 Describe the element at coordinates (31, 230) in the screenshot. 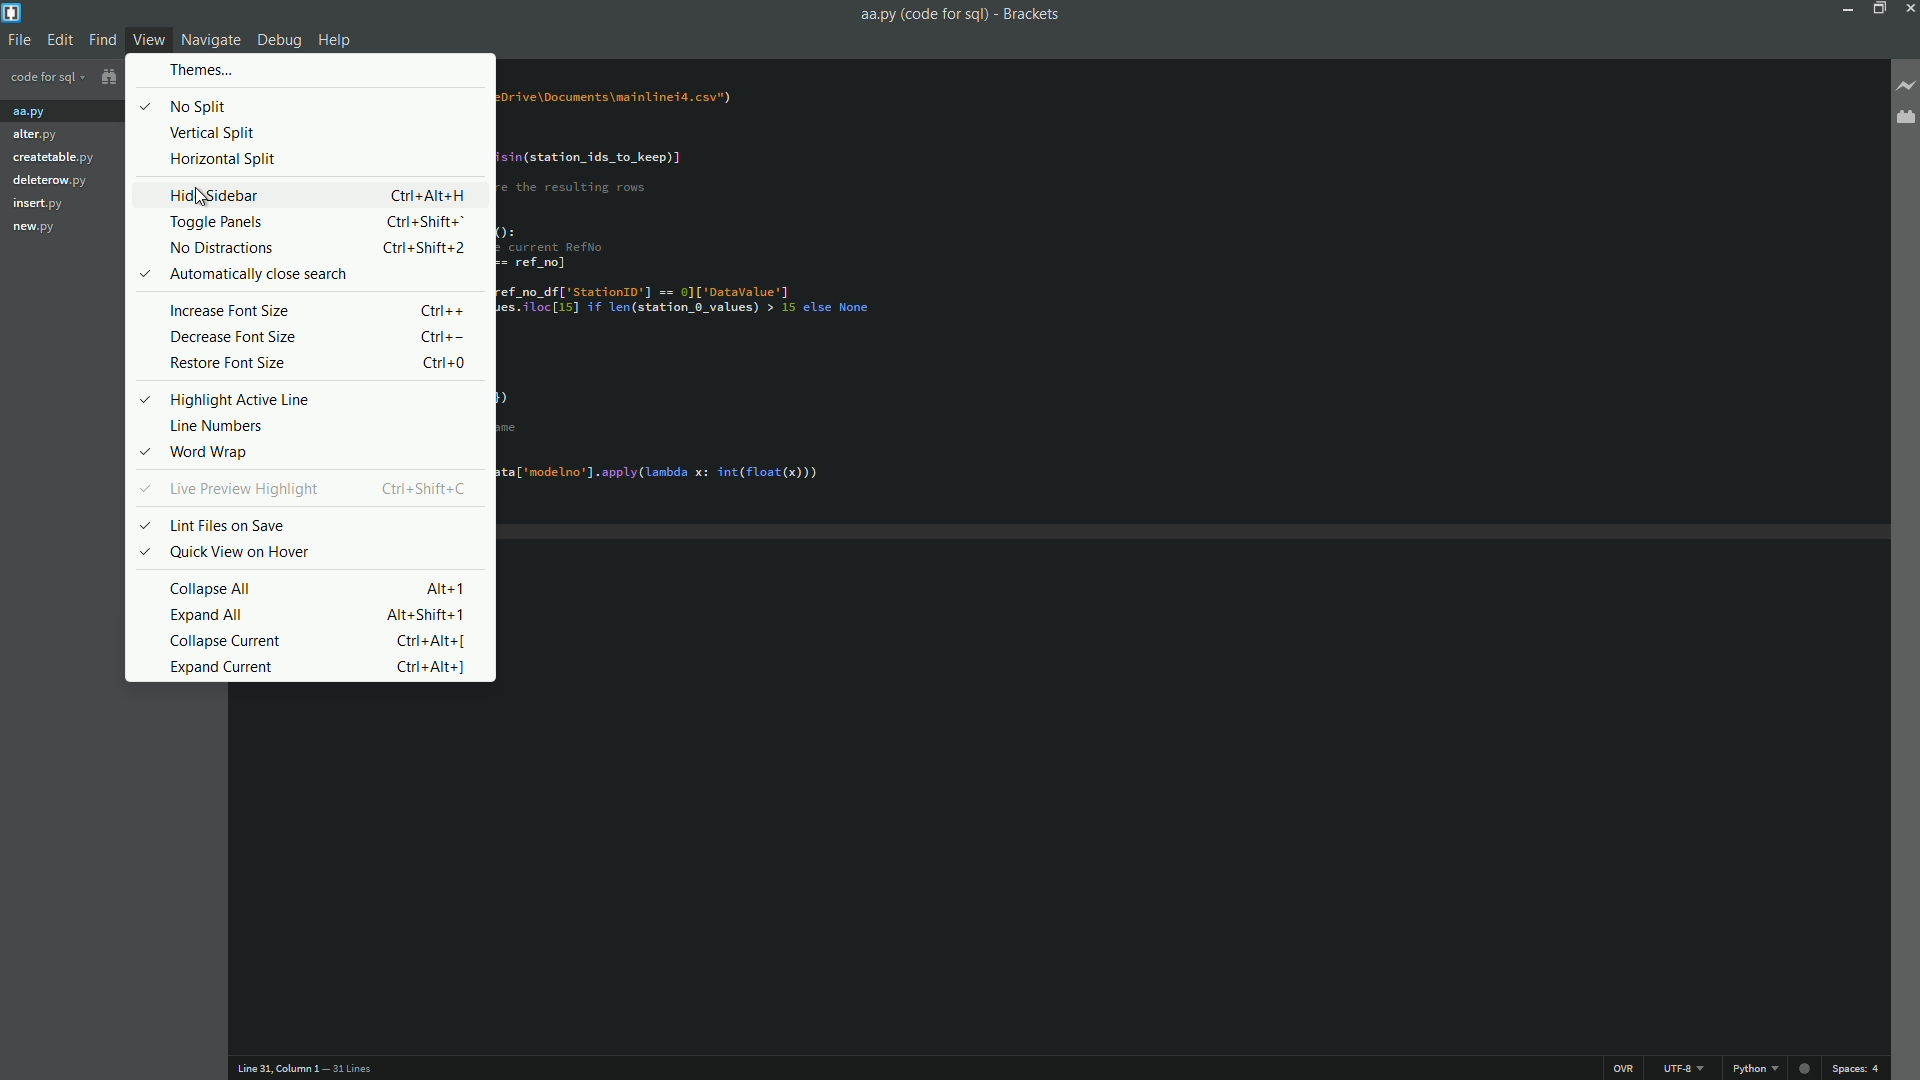

I see `new.py` at that location.